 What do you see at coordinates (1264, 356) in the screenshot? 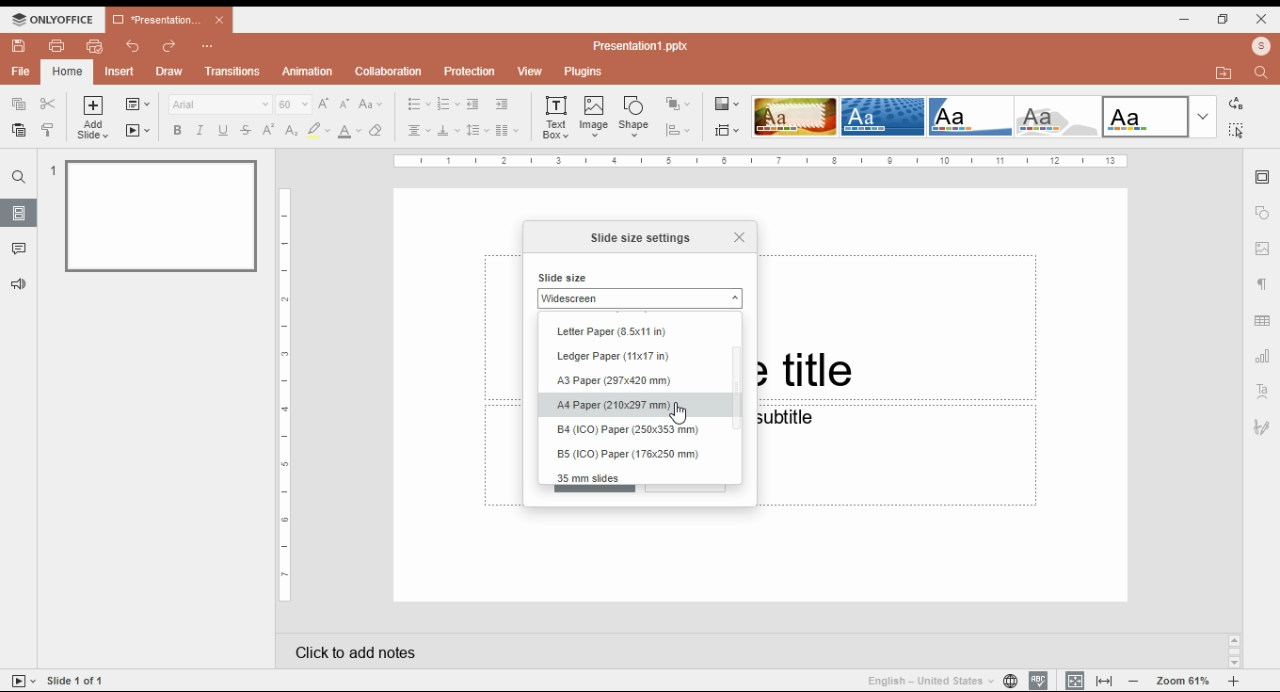
I see `chart settings` at bounding box center [1264, 356].